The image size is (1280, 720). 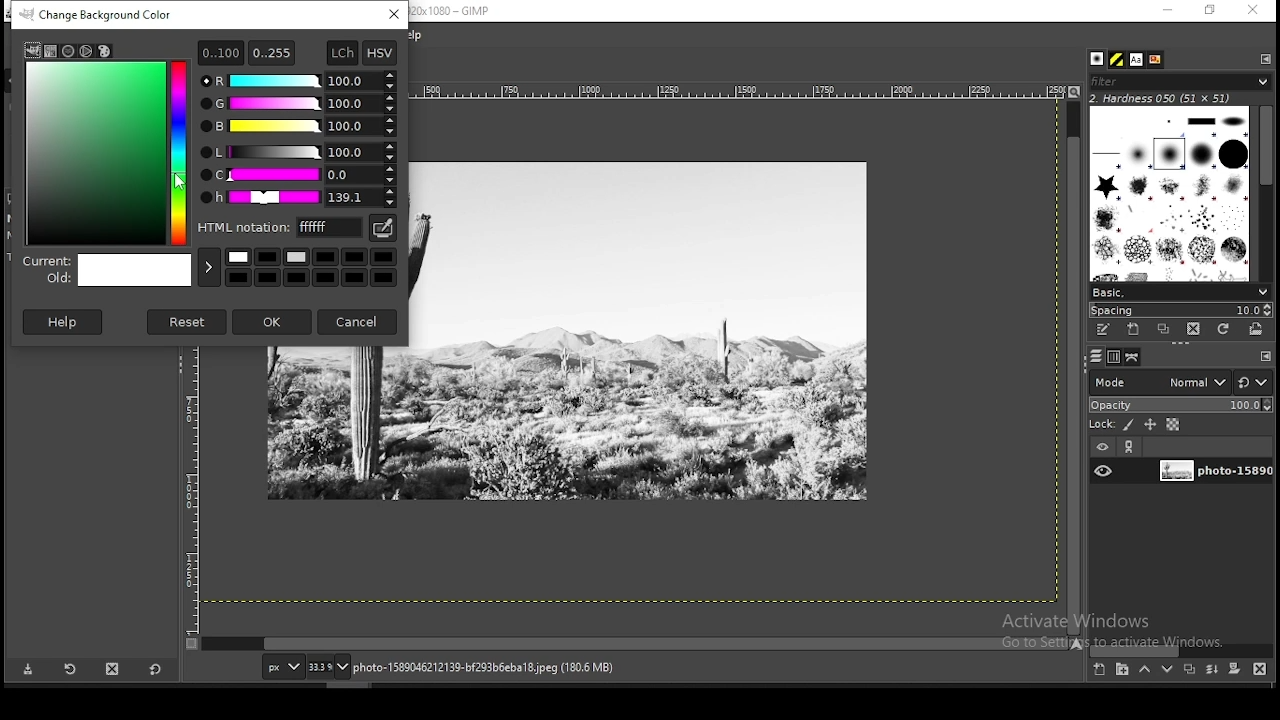 What do you see at coordinates (209, 267) in the screenshot?
I see `add current color to color history` at bounding box center [209, 267].